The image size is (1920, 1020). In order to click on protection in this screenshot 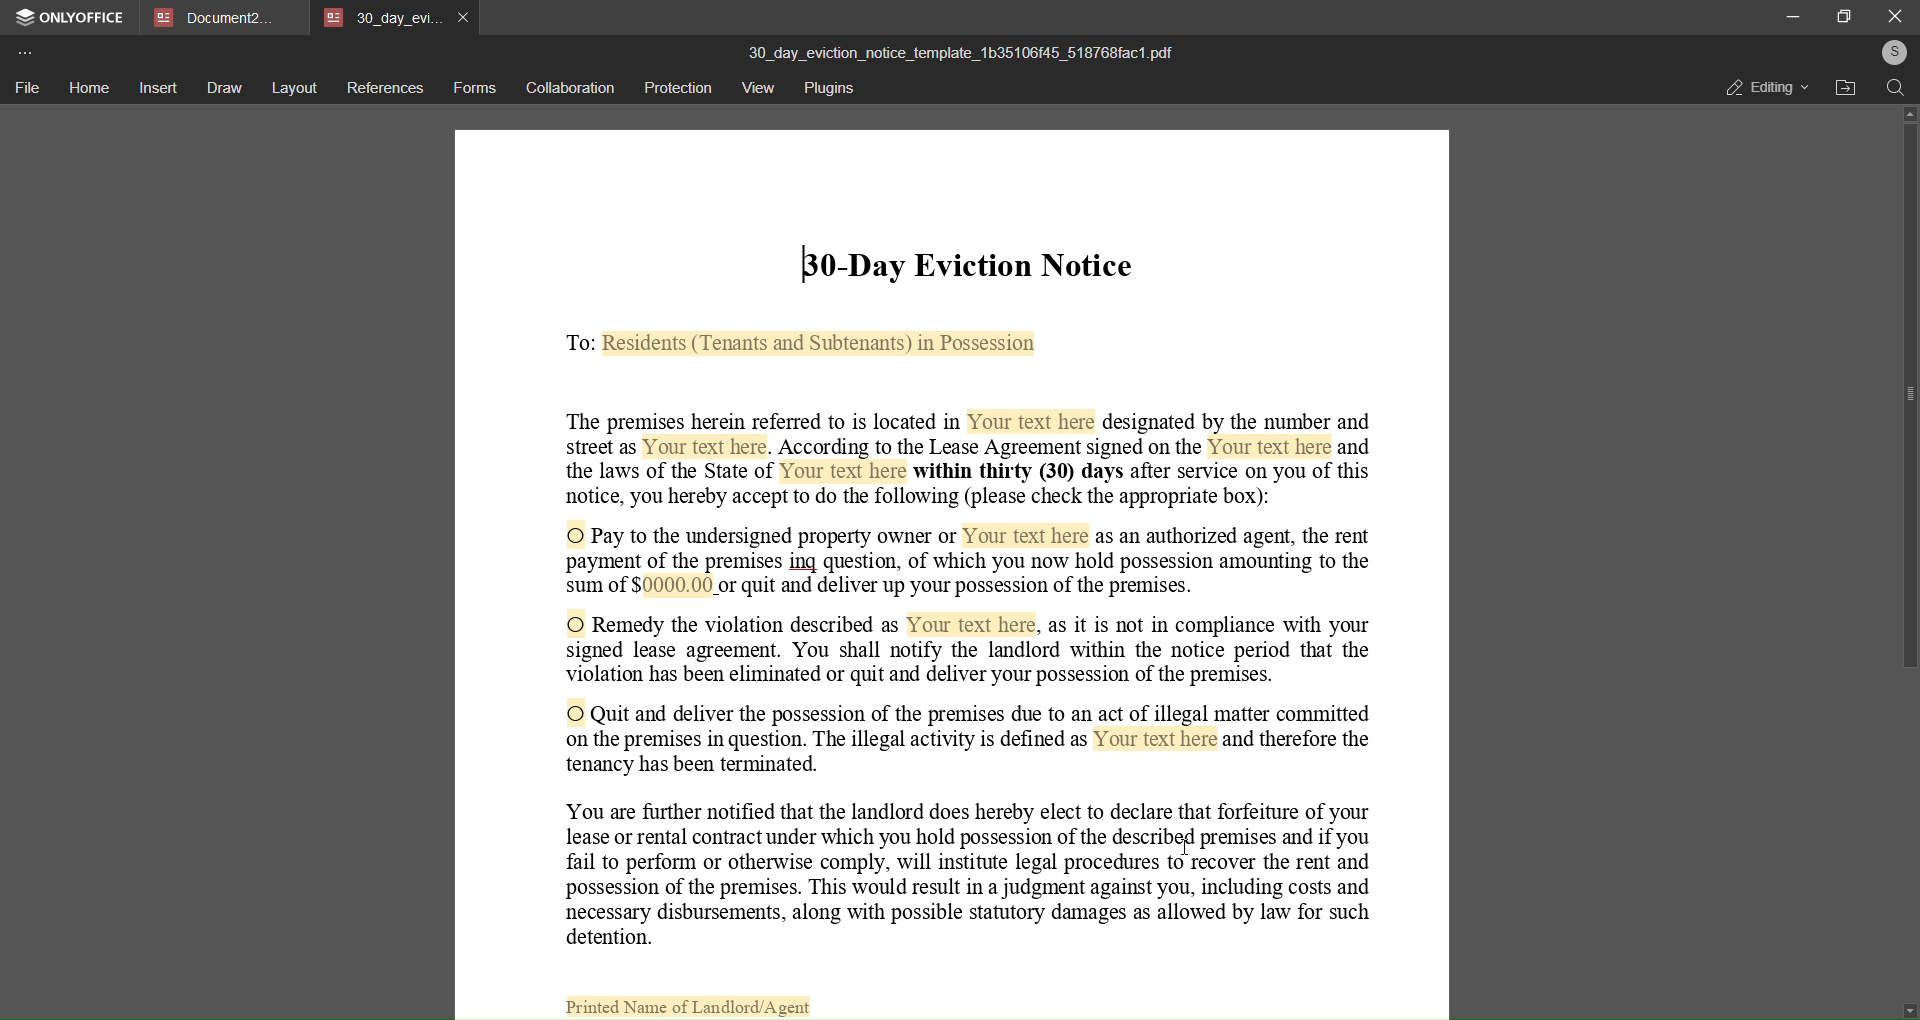, I will do `click(676, 88)`.